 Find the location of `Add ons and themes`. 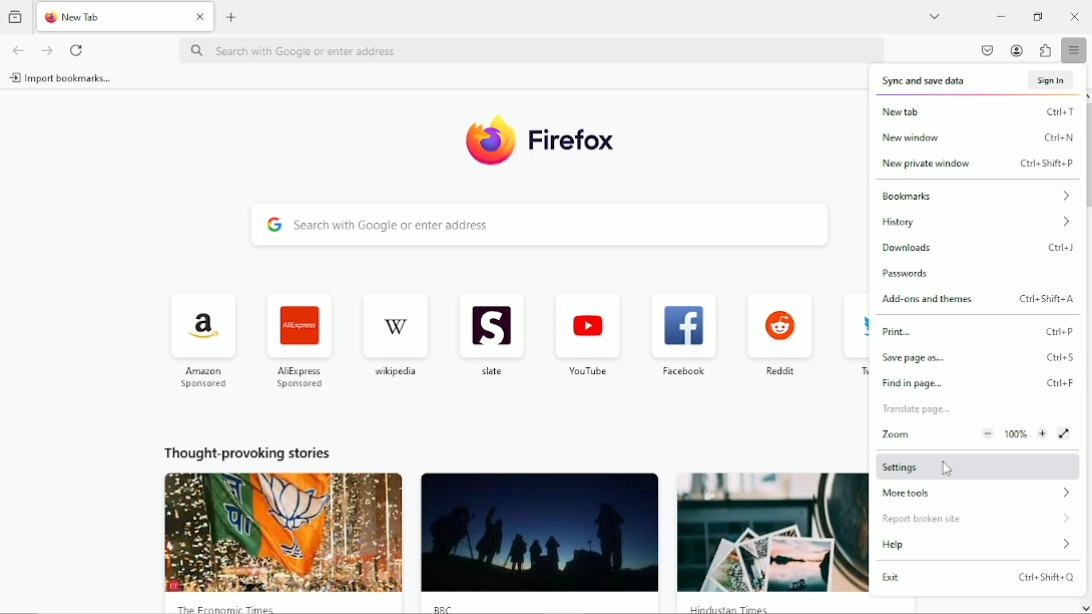

Add ons and themes is located at coordinates (926, 300).